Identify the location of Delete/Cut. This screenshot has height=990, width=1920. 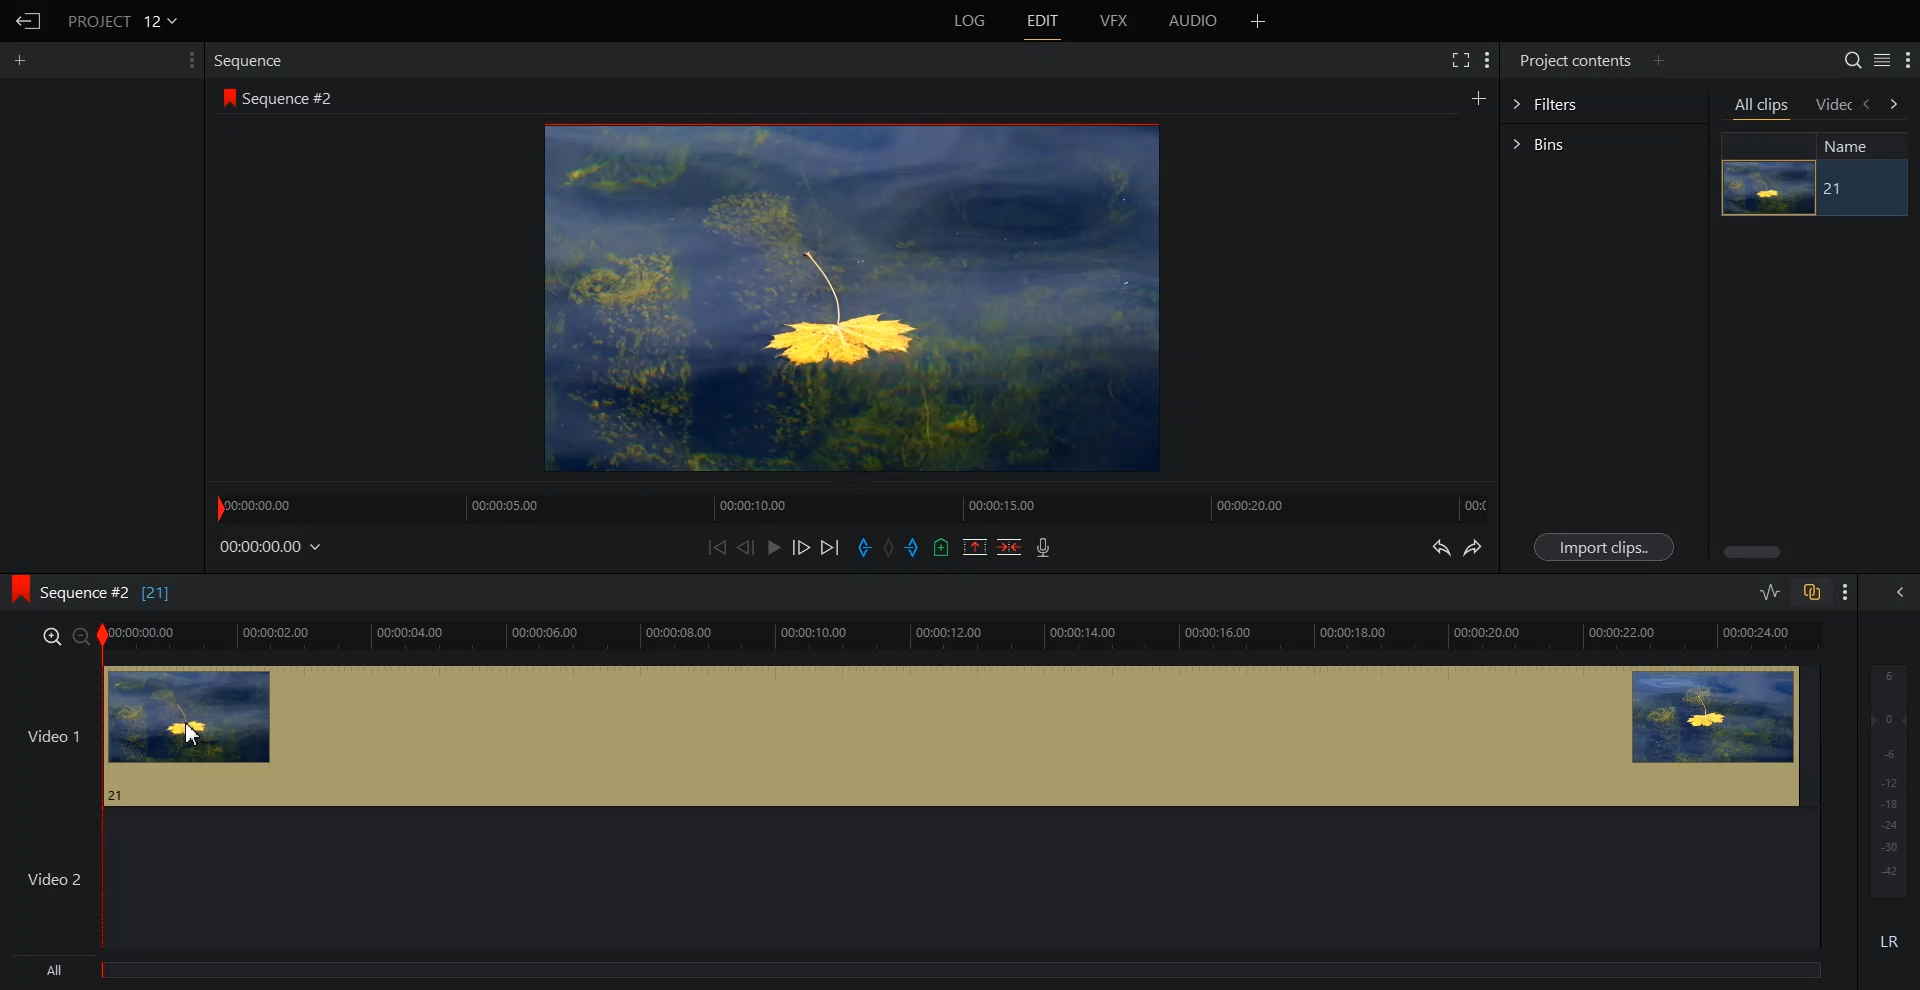
(1010, 547).